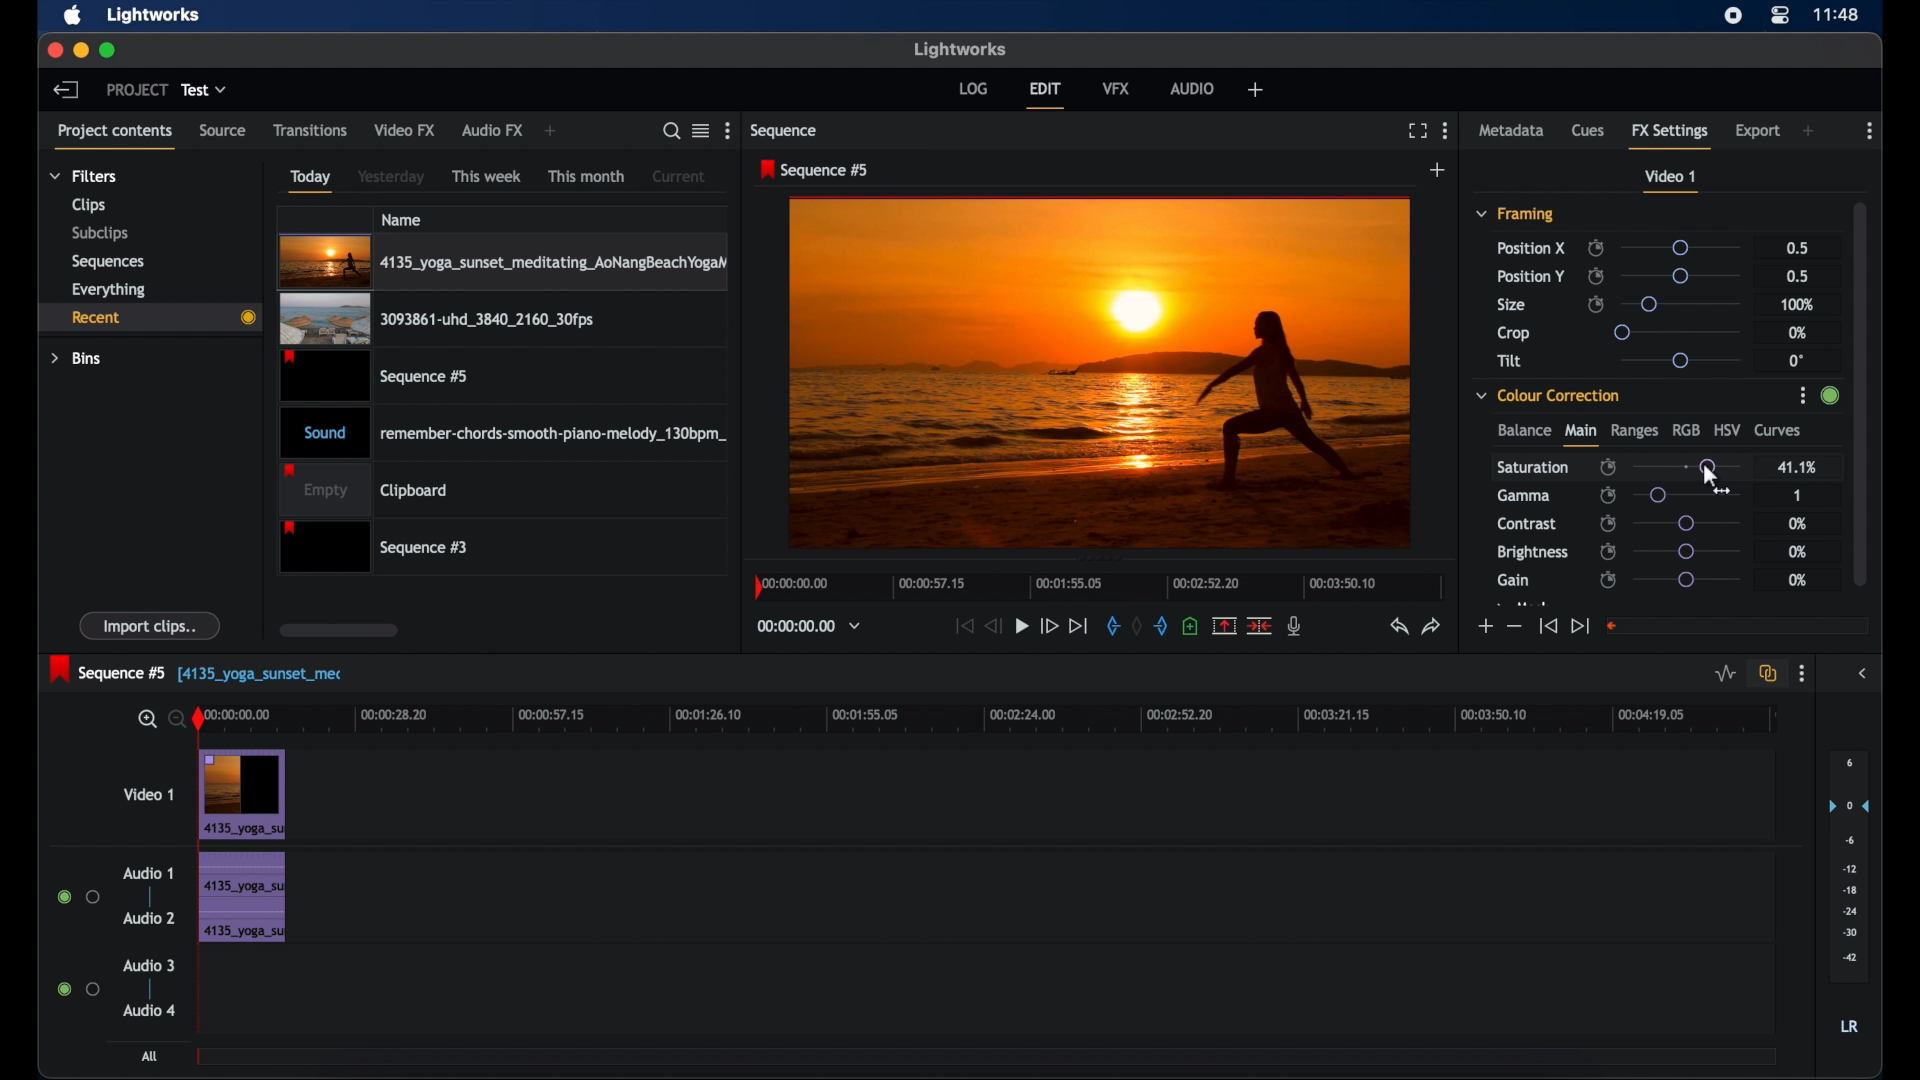 This screenshot has width=1920, height=1080. Describe the element at coordinates (1805, 397) in the screenshot. I see `More Options` at that location.